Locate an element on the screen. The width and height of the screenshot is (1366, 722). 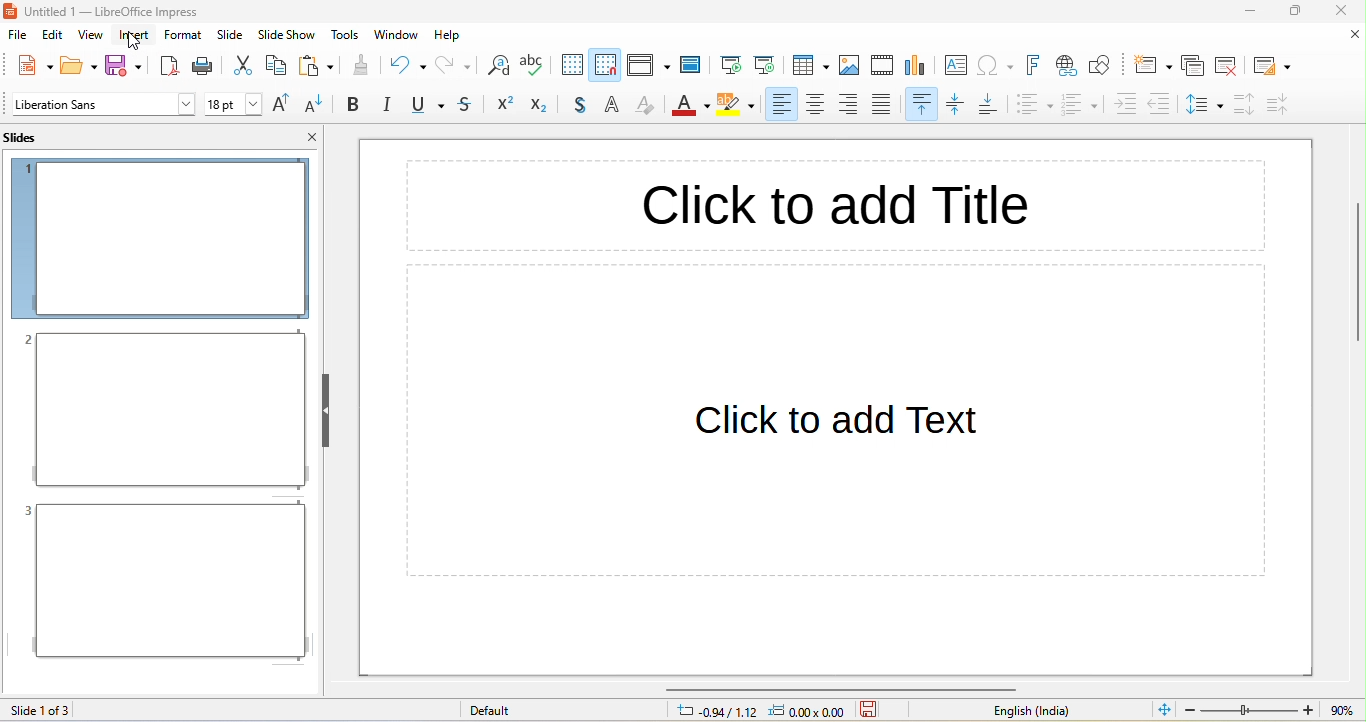
new slide is located at coordinates (1151, 65).